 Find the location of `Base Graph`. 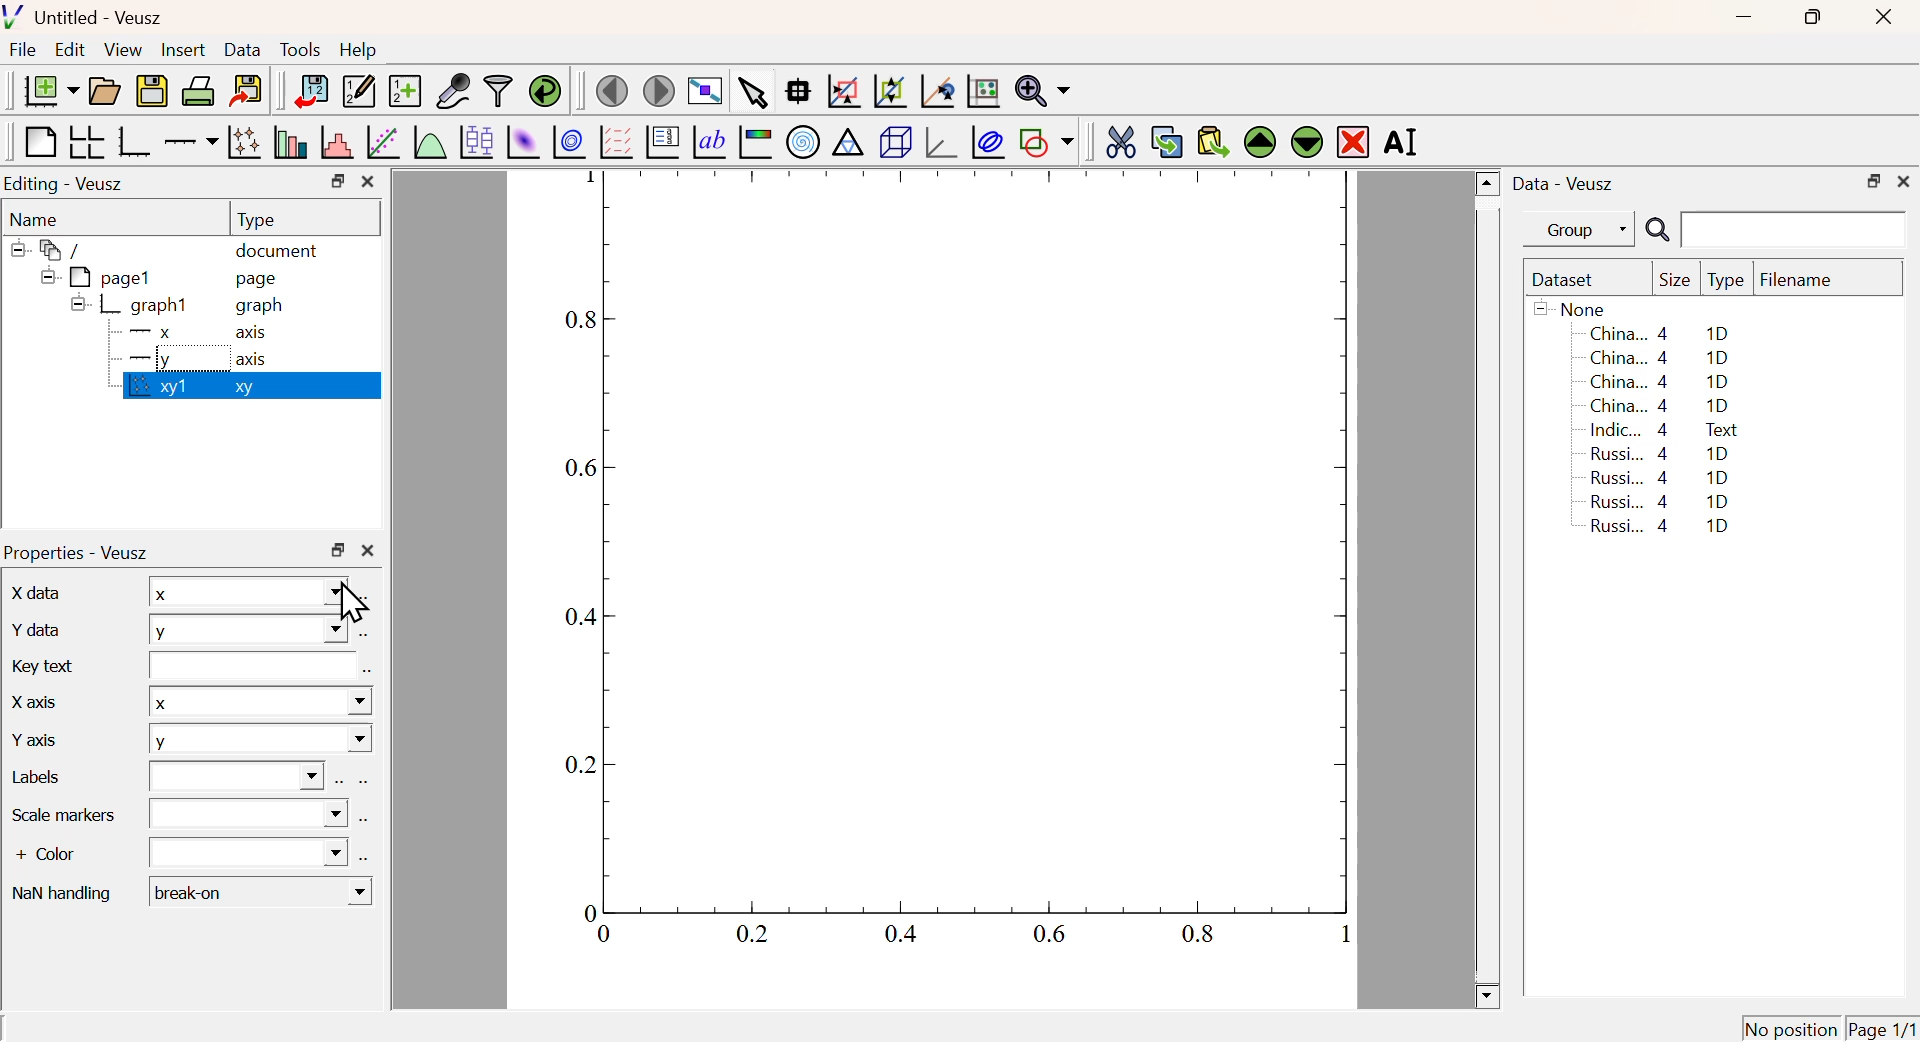

Base Graph is located at coordinates (132, 141).